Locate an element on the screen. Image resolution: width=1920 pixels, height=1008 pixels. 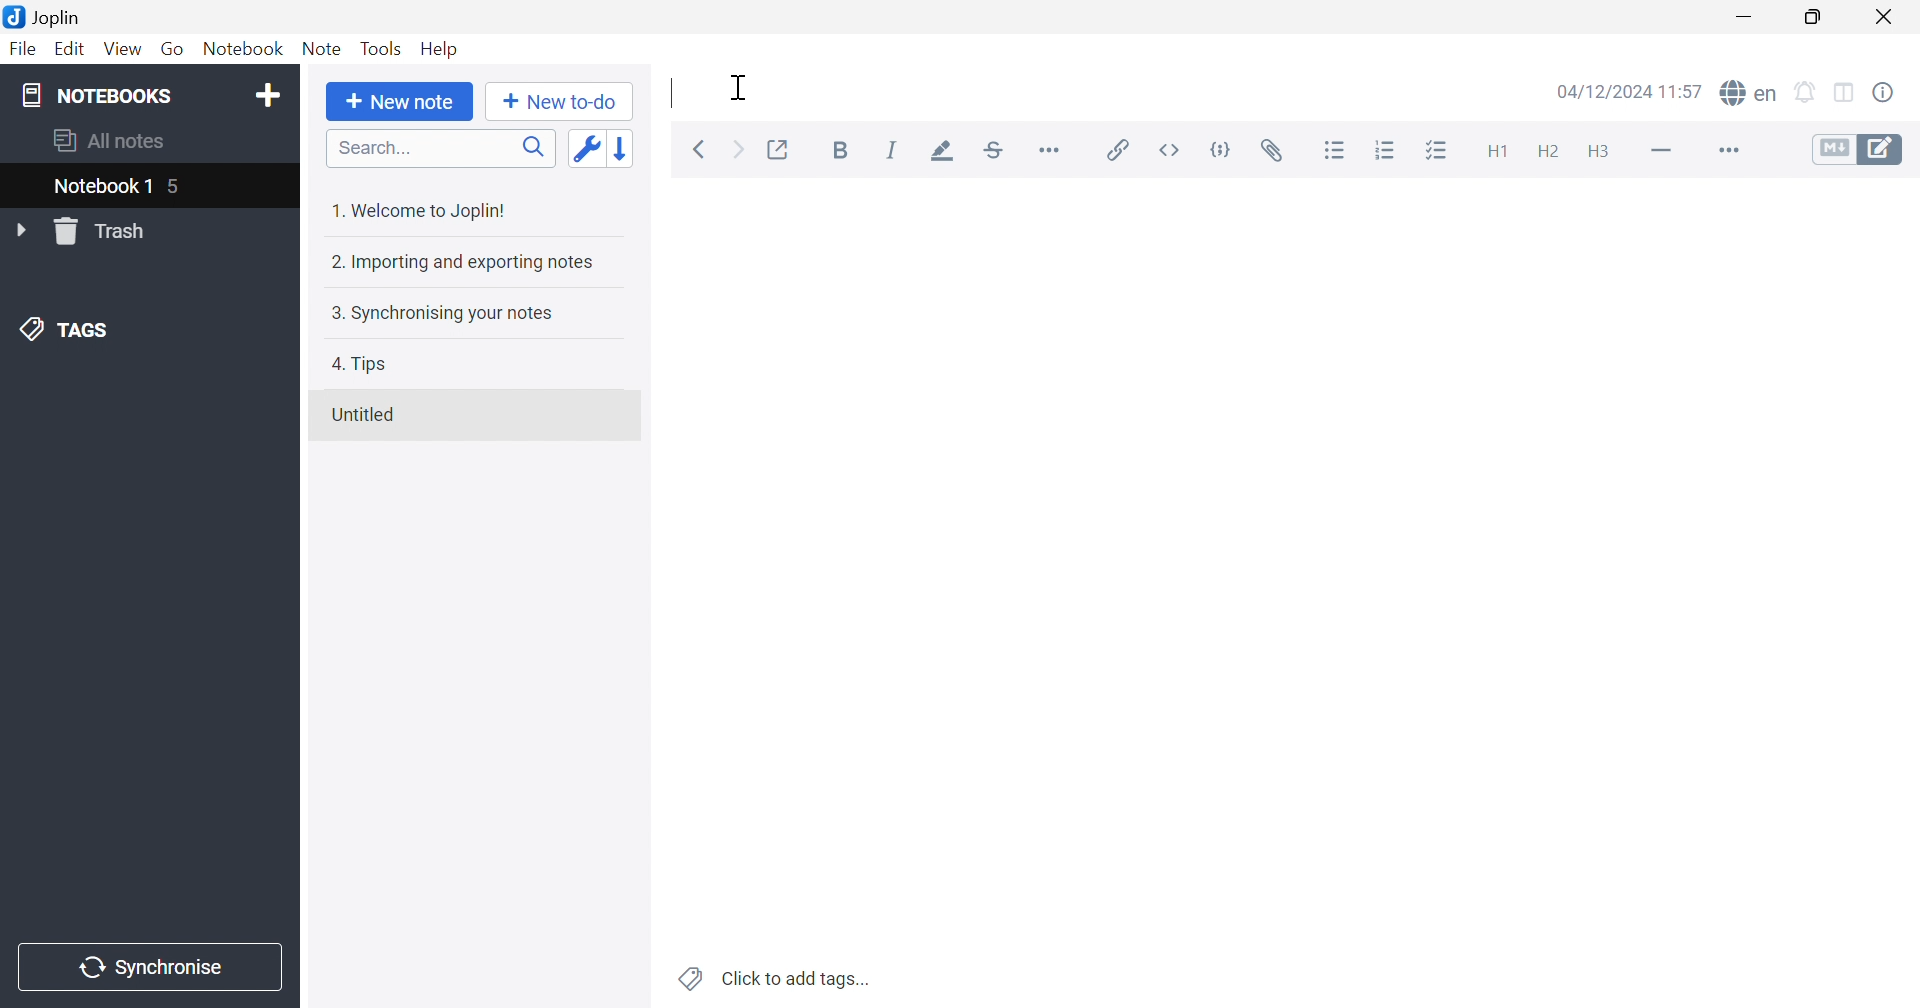
TAGS is located at coordinates (70, 331).